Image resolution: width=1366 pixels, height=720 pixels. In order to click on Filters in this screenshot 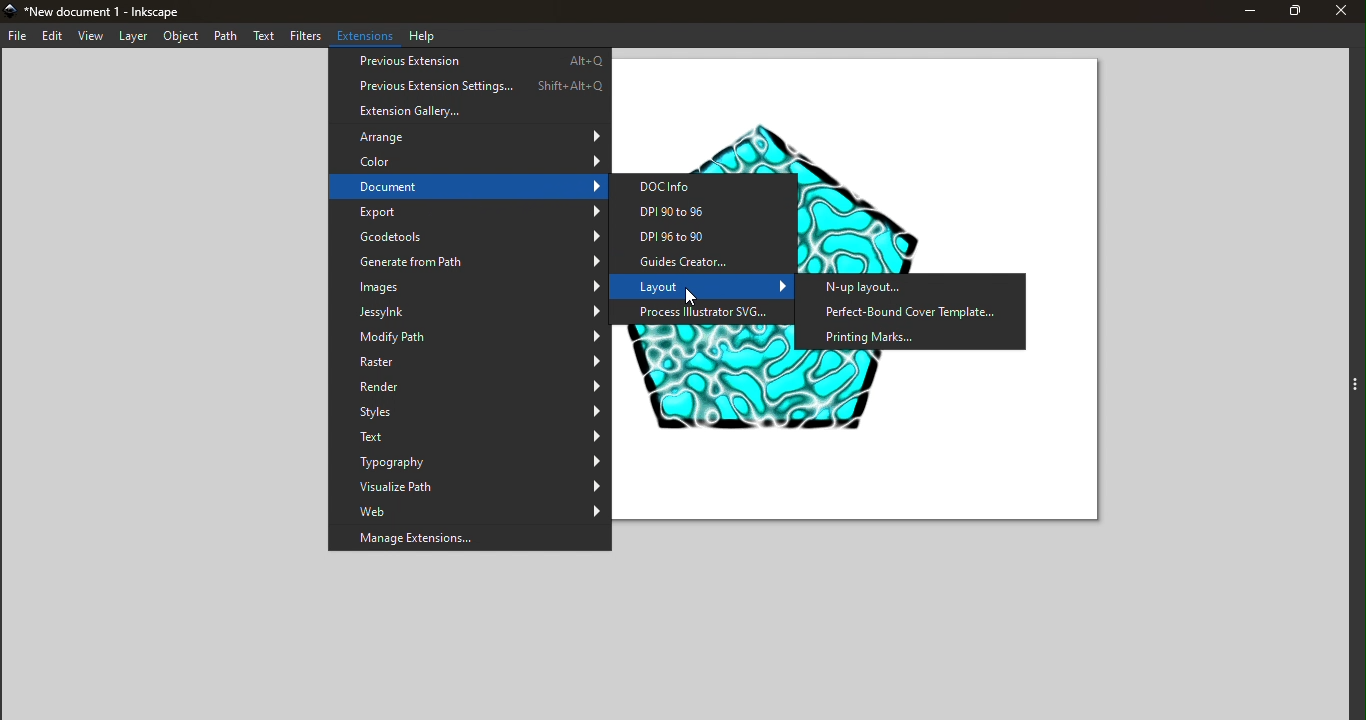, I will do `click(306, 37)`.